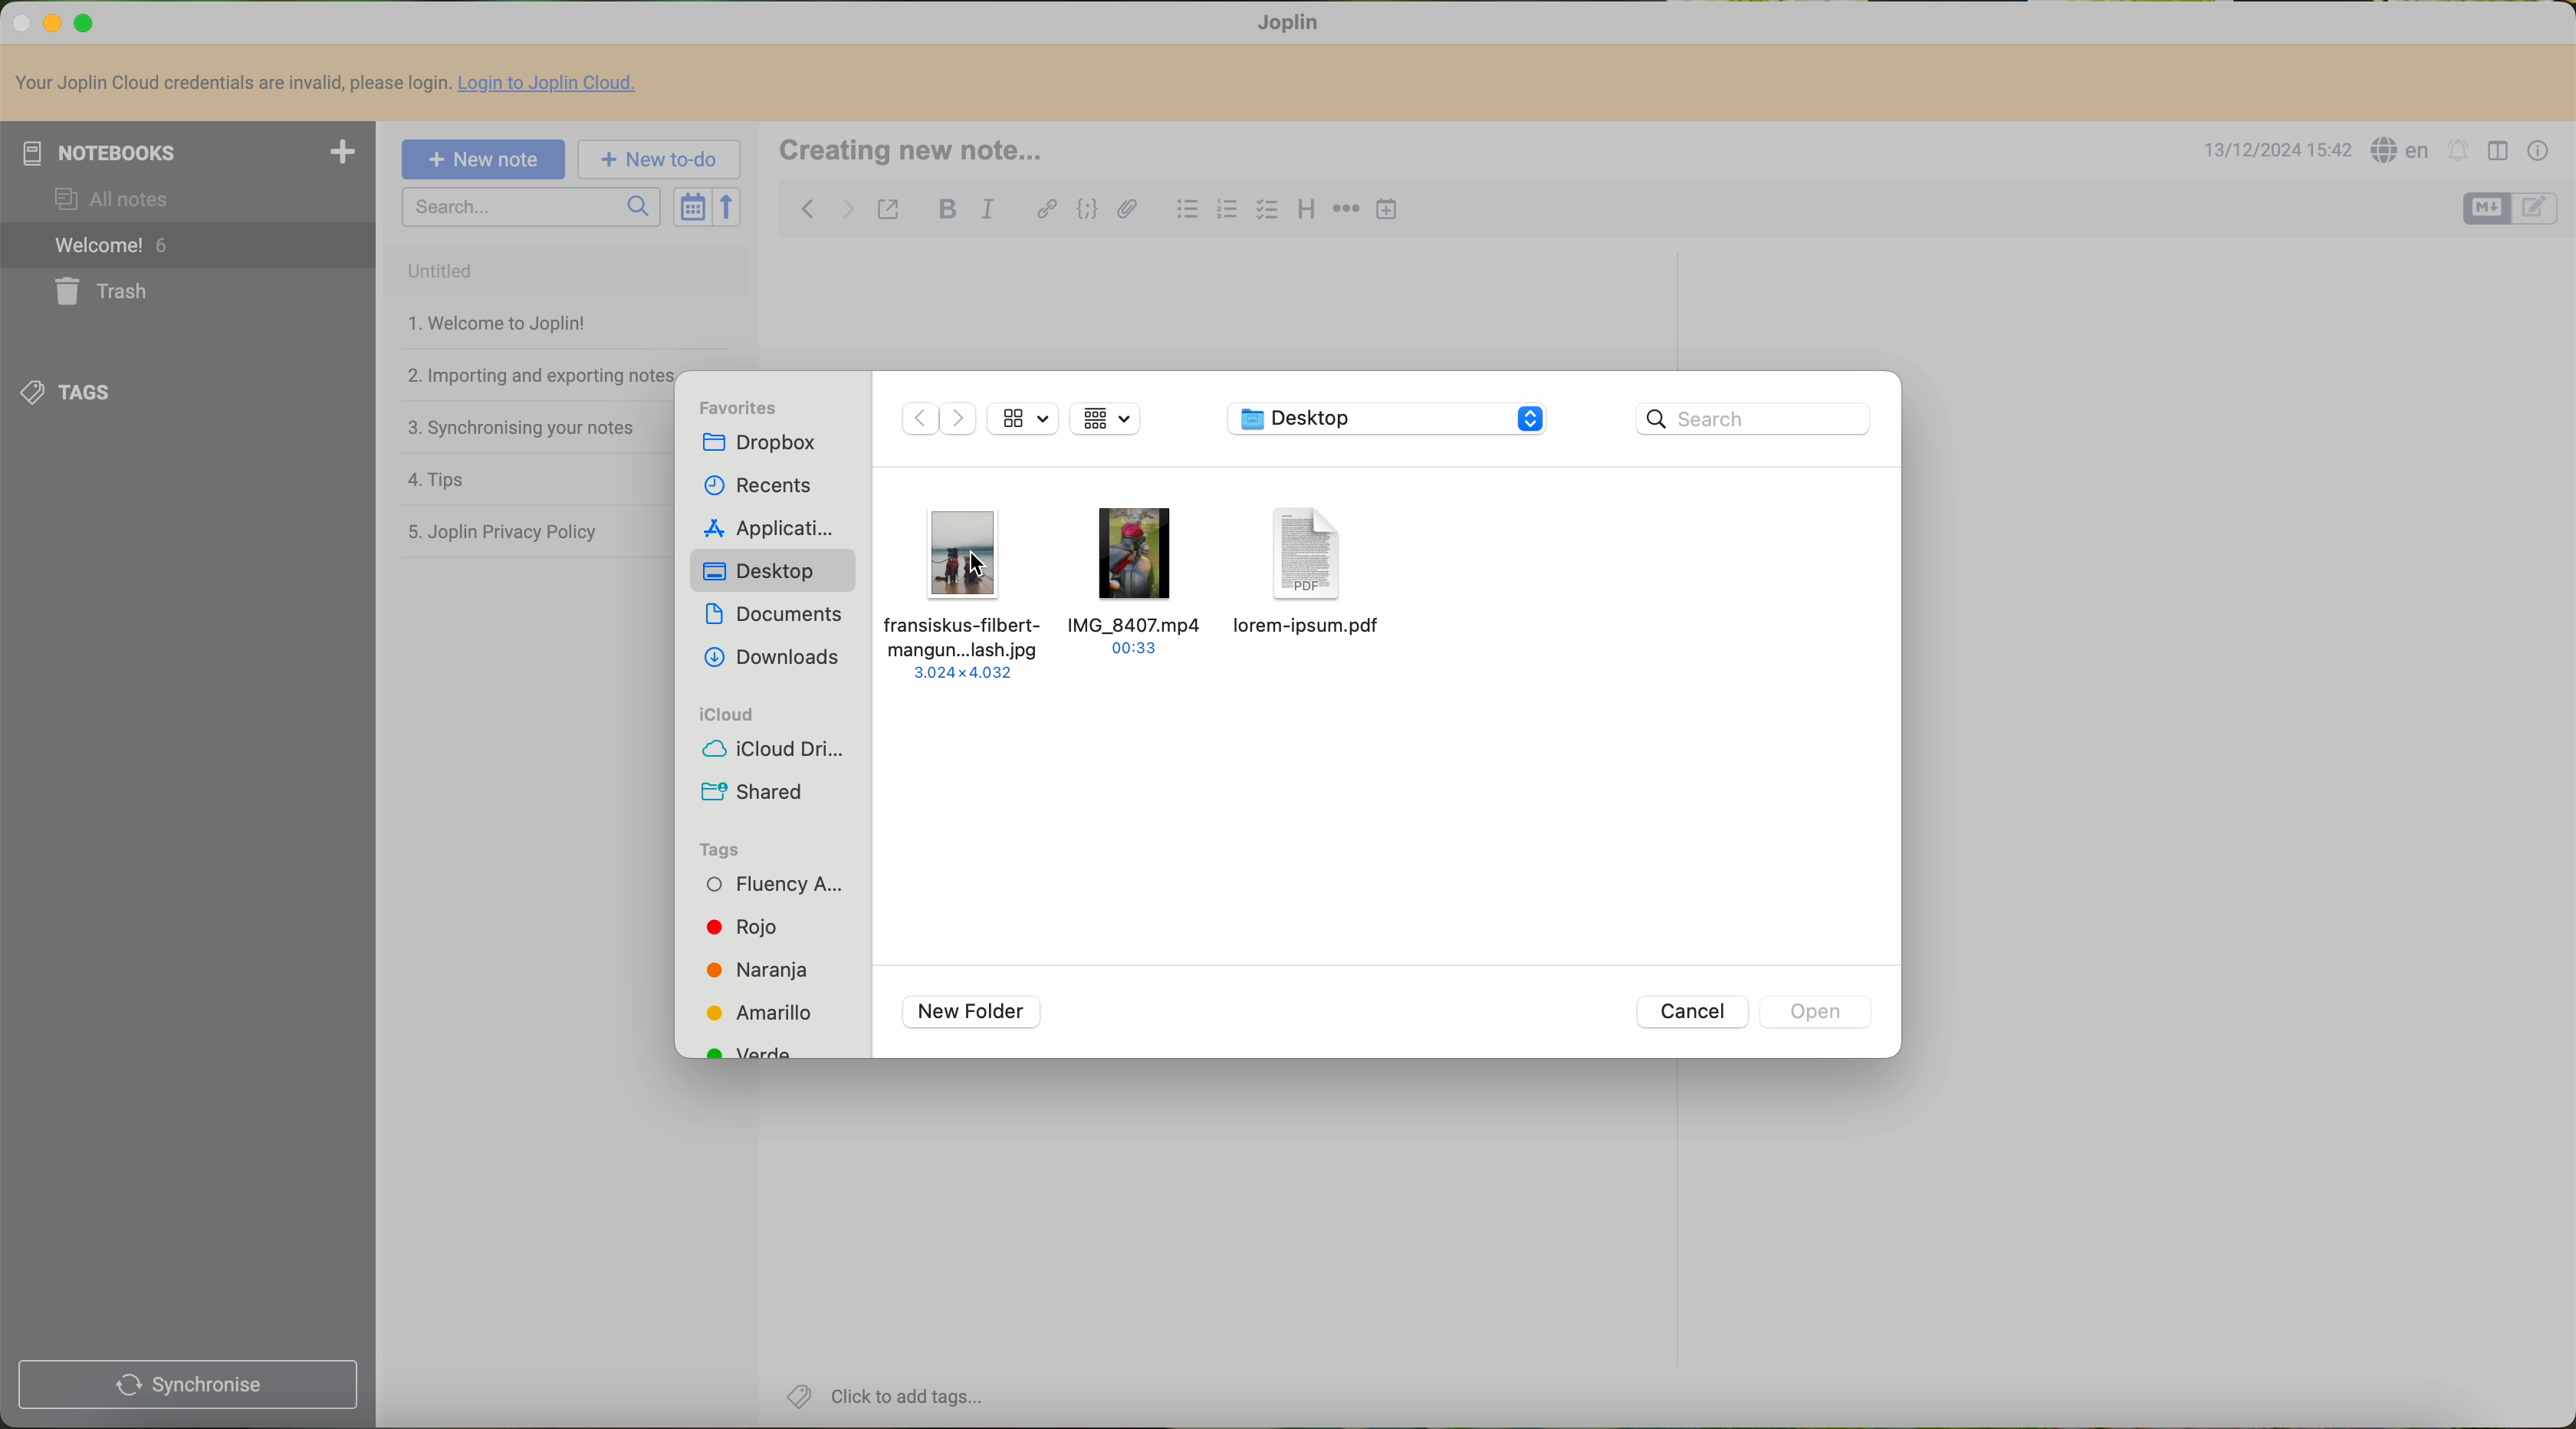  Describe the element at coordinates (493, 324) in the screenshot. I see `welcome to joplin` at that location.